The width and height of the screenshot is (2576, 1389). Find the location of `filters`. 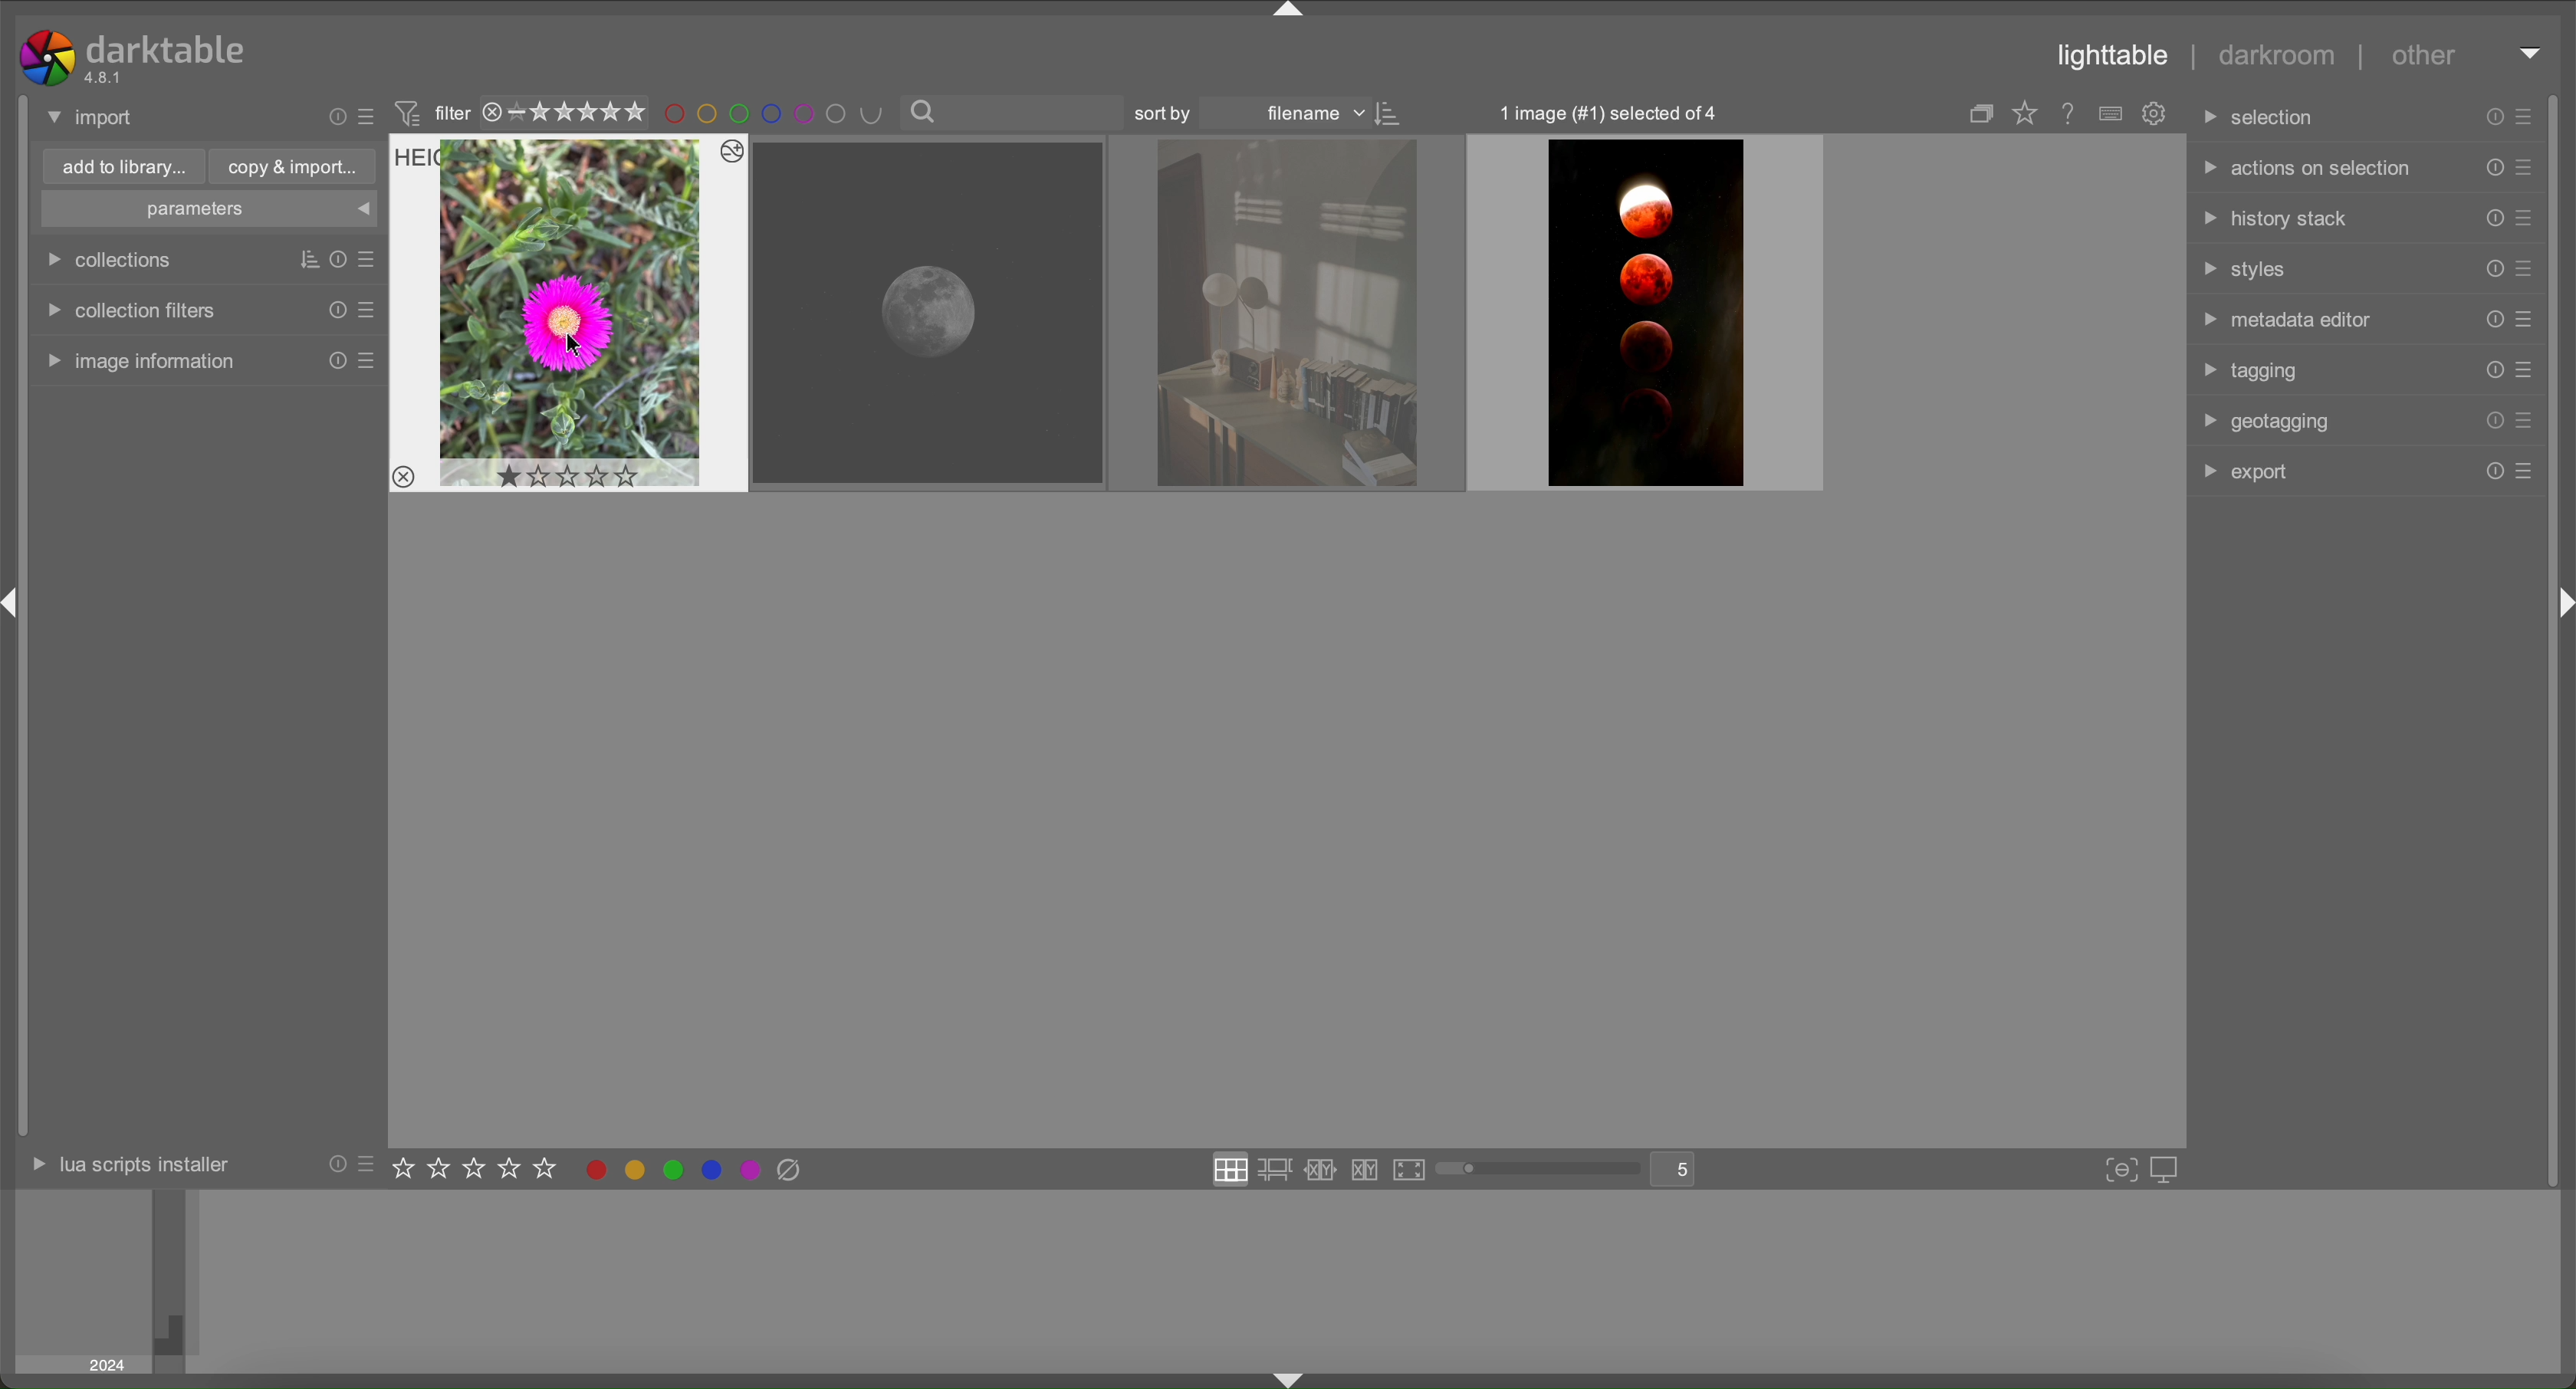

filters is located at coordinates (298, 259).